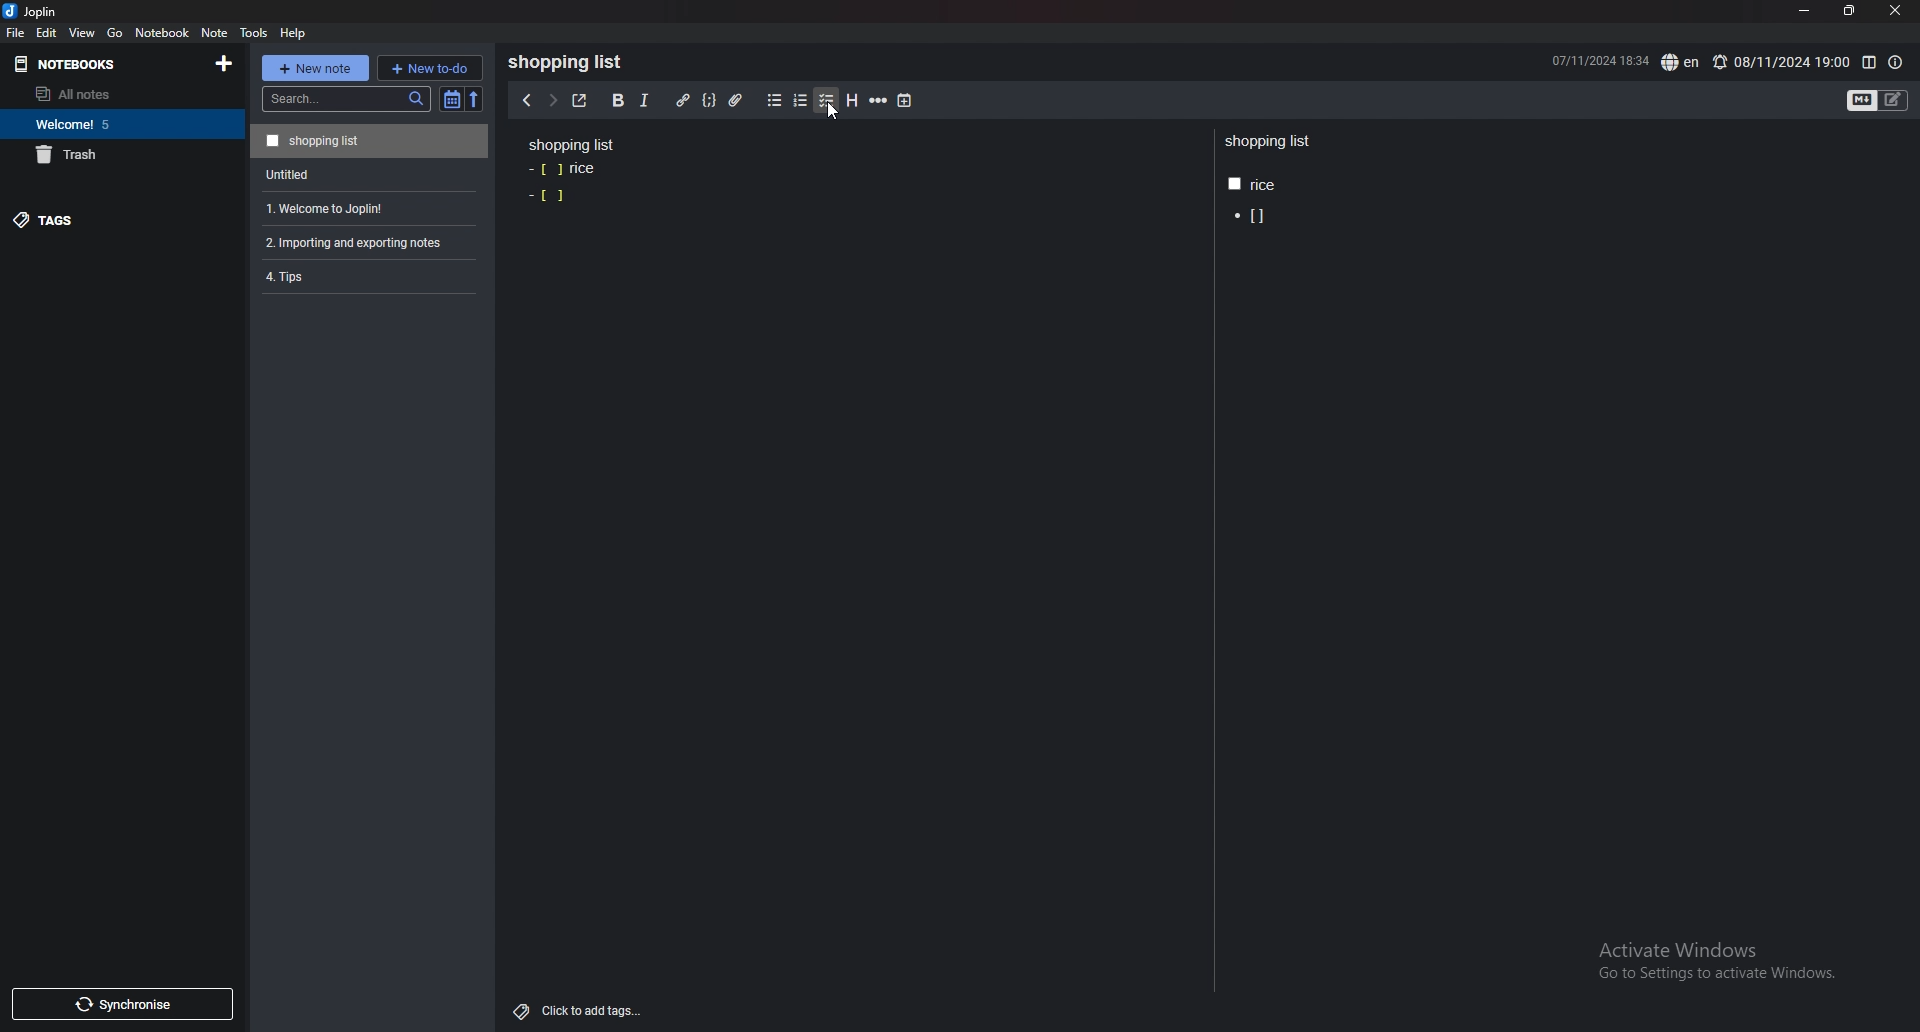 Image resolution: width=1920 pixels, height=1032 pixels. What do you see at coordinates (294, 33) in the screenshot?
I see `help` at bounding box center [294, 33].